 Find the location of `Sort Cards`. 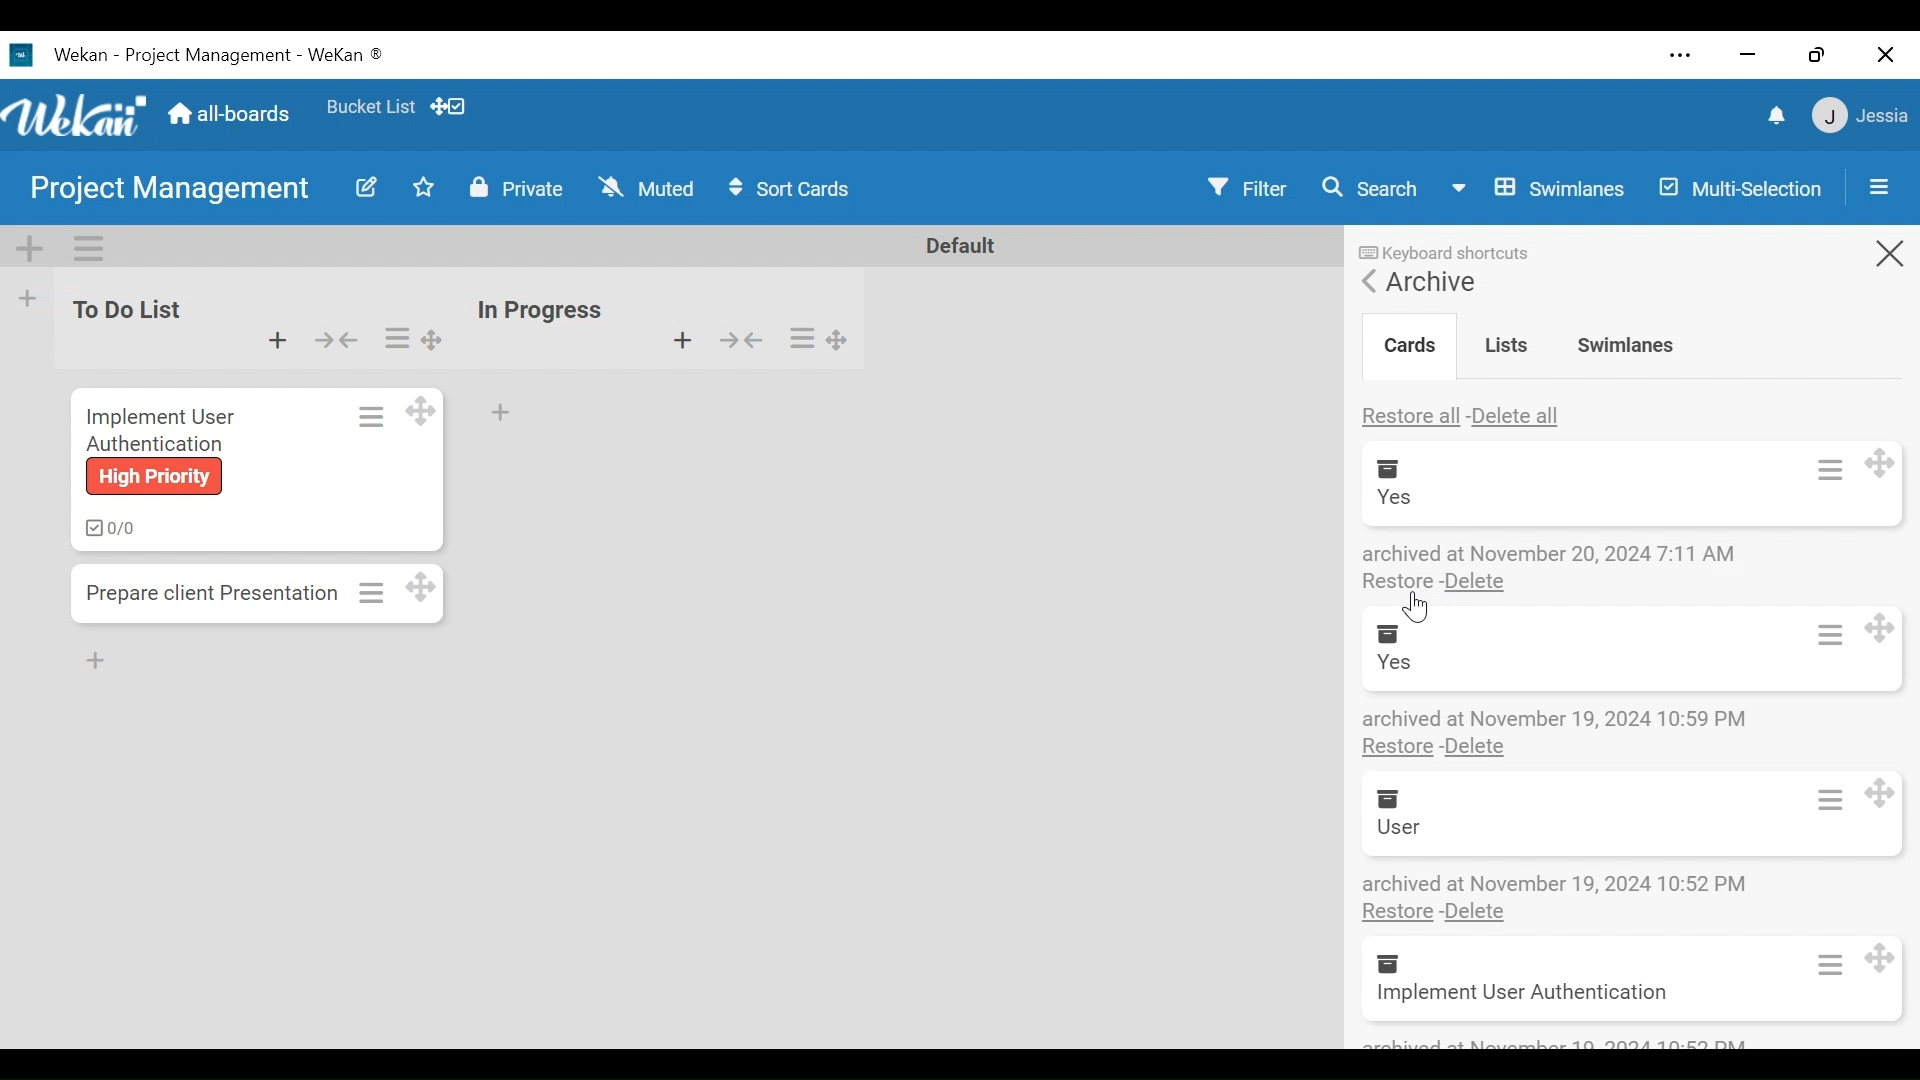

Sort Cards is located at coordinates (793, 188).